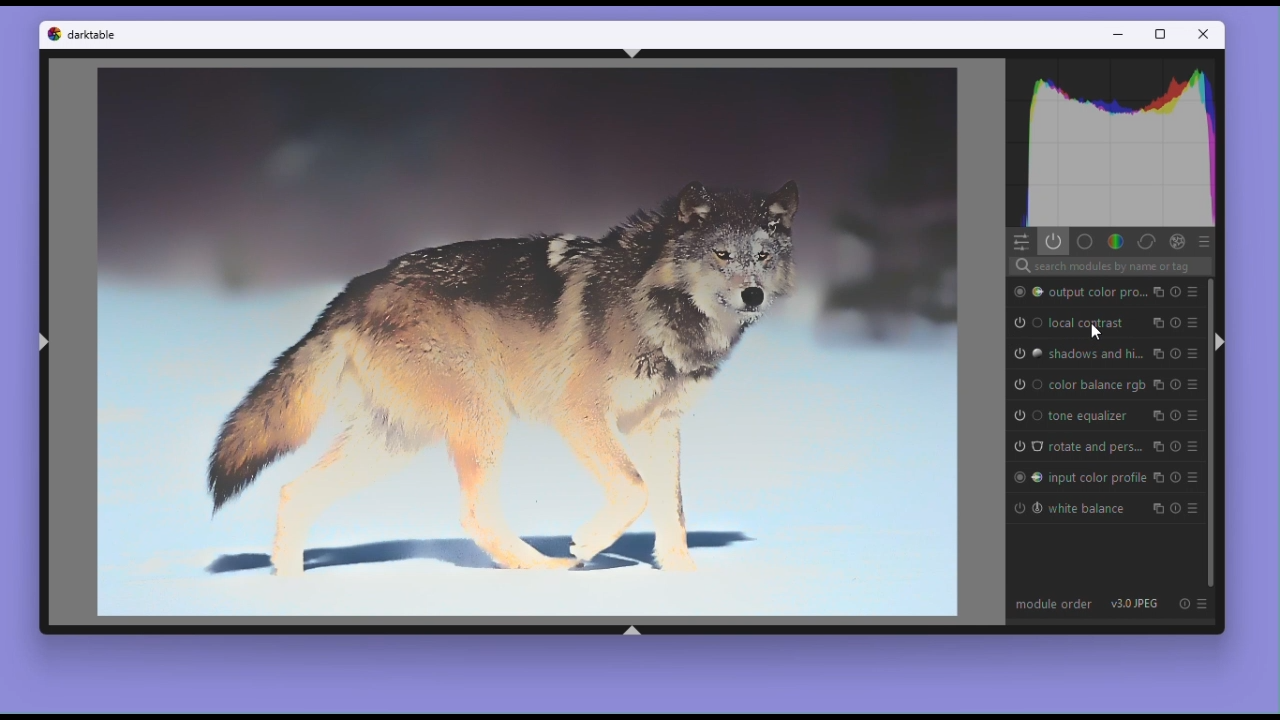 The width and height of the screenshot is (1280, 720). I want to click on presets and preferences, so click(1206, 603).